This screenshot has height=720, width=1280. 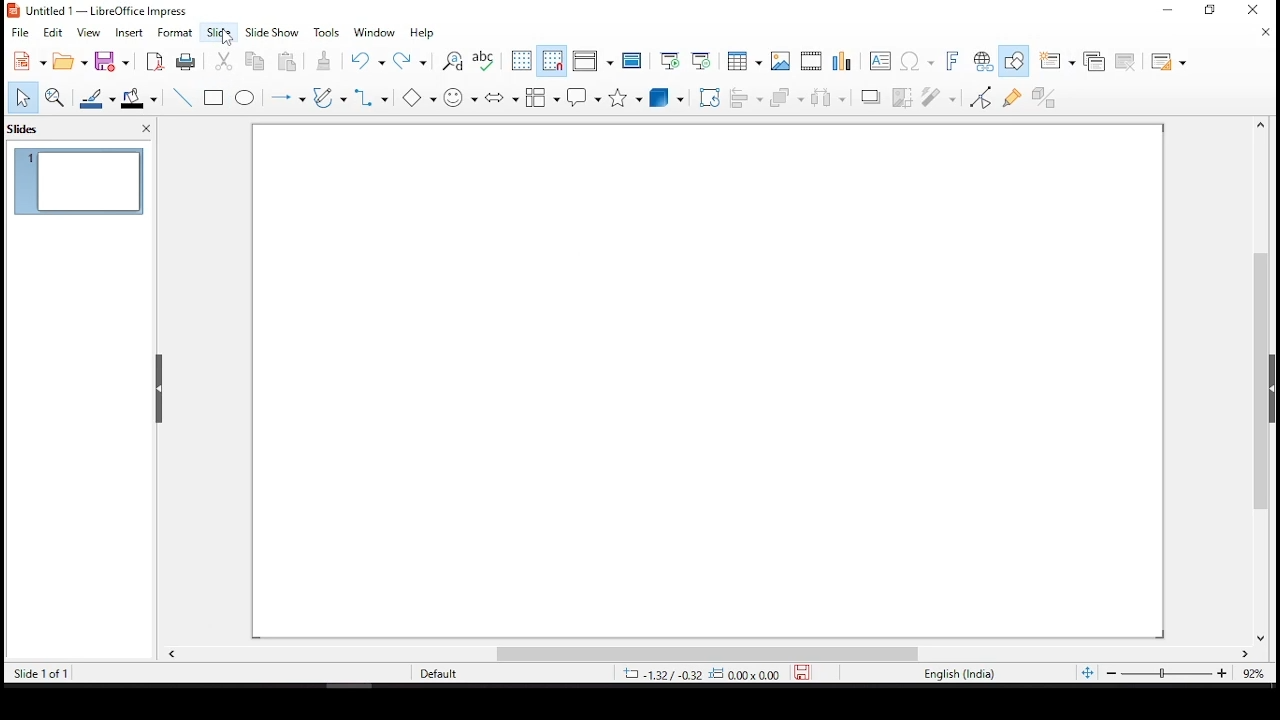 What do you see at coordinates (958, 673) in the screenshot?
I see `english (india)` at bounding box center [958, 673].